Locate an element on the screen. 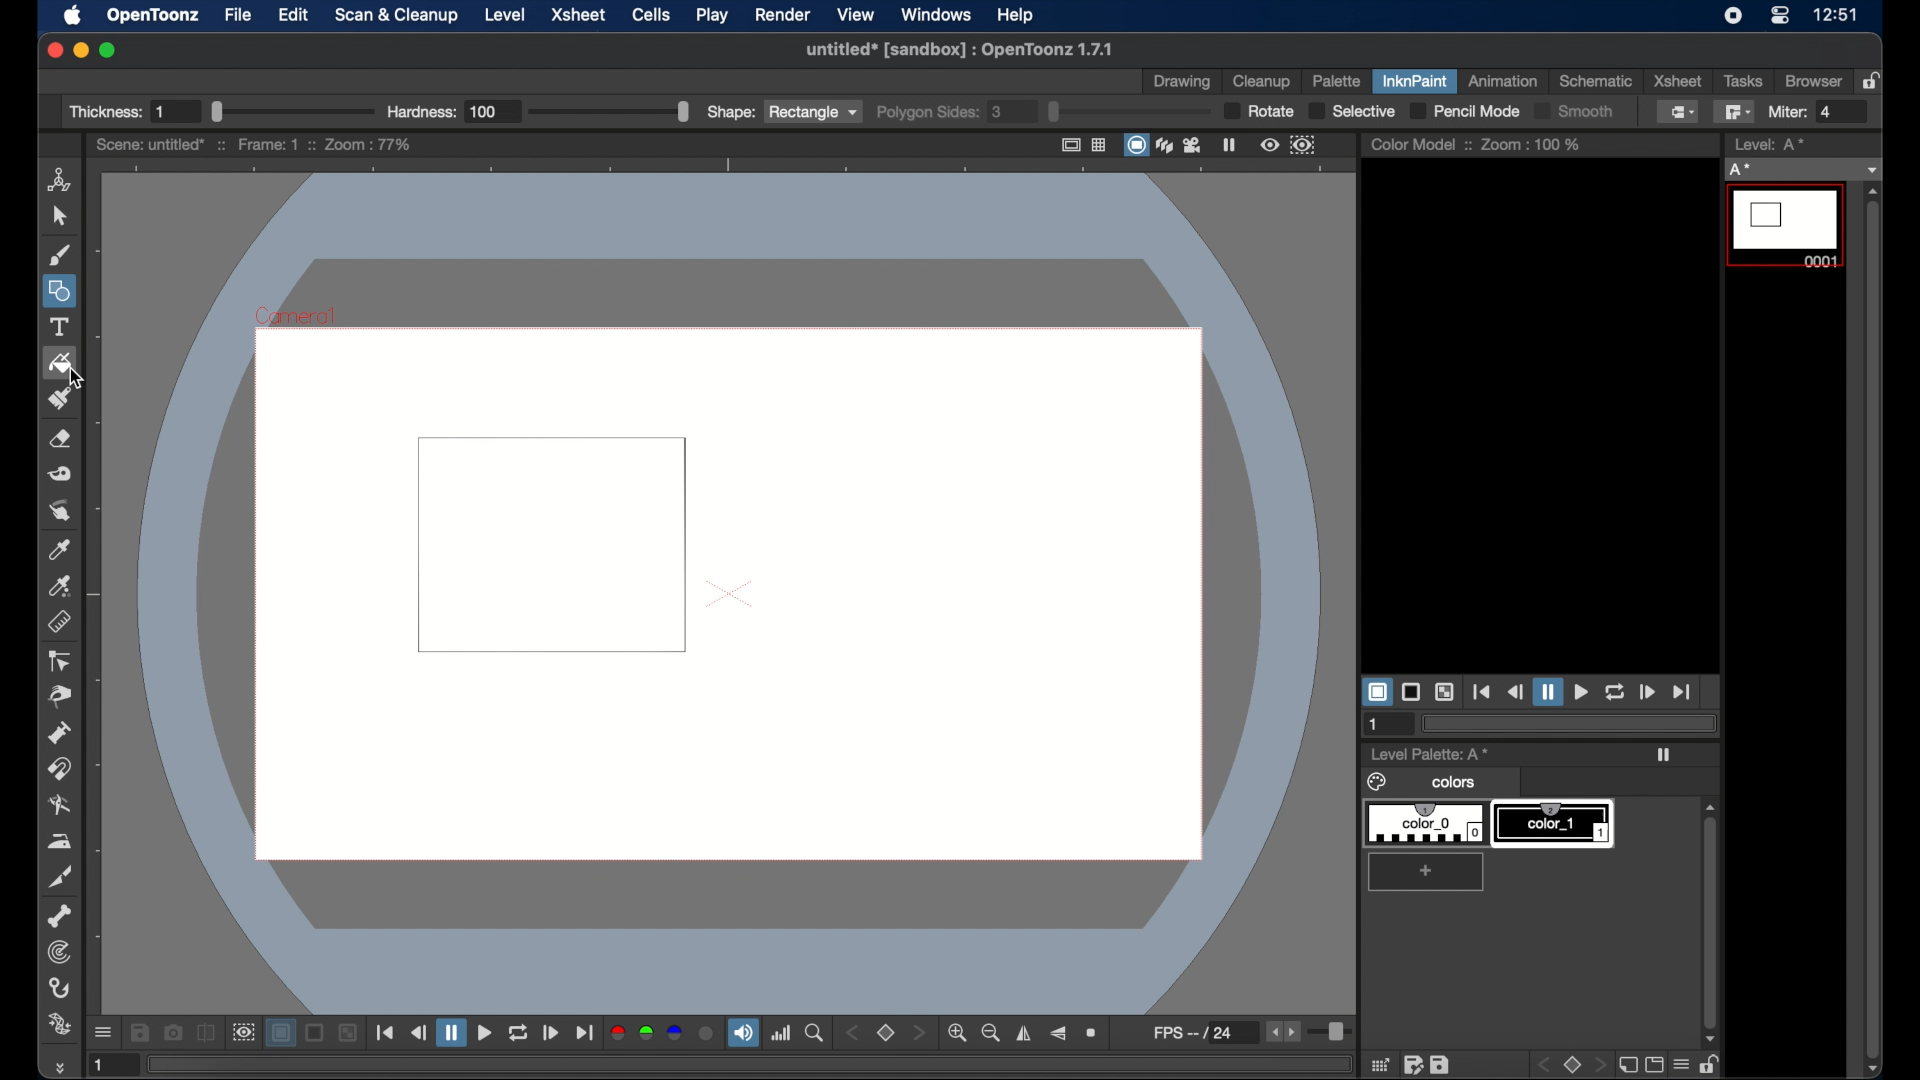  compare to snapshot is located at coordinates (206, 1032).